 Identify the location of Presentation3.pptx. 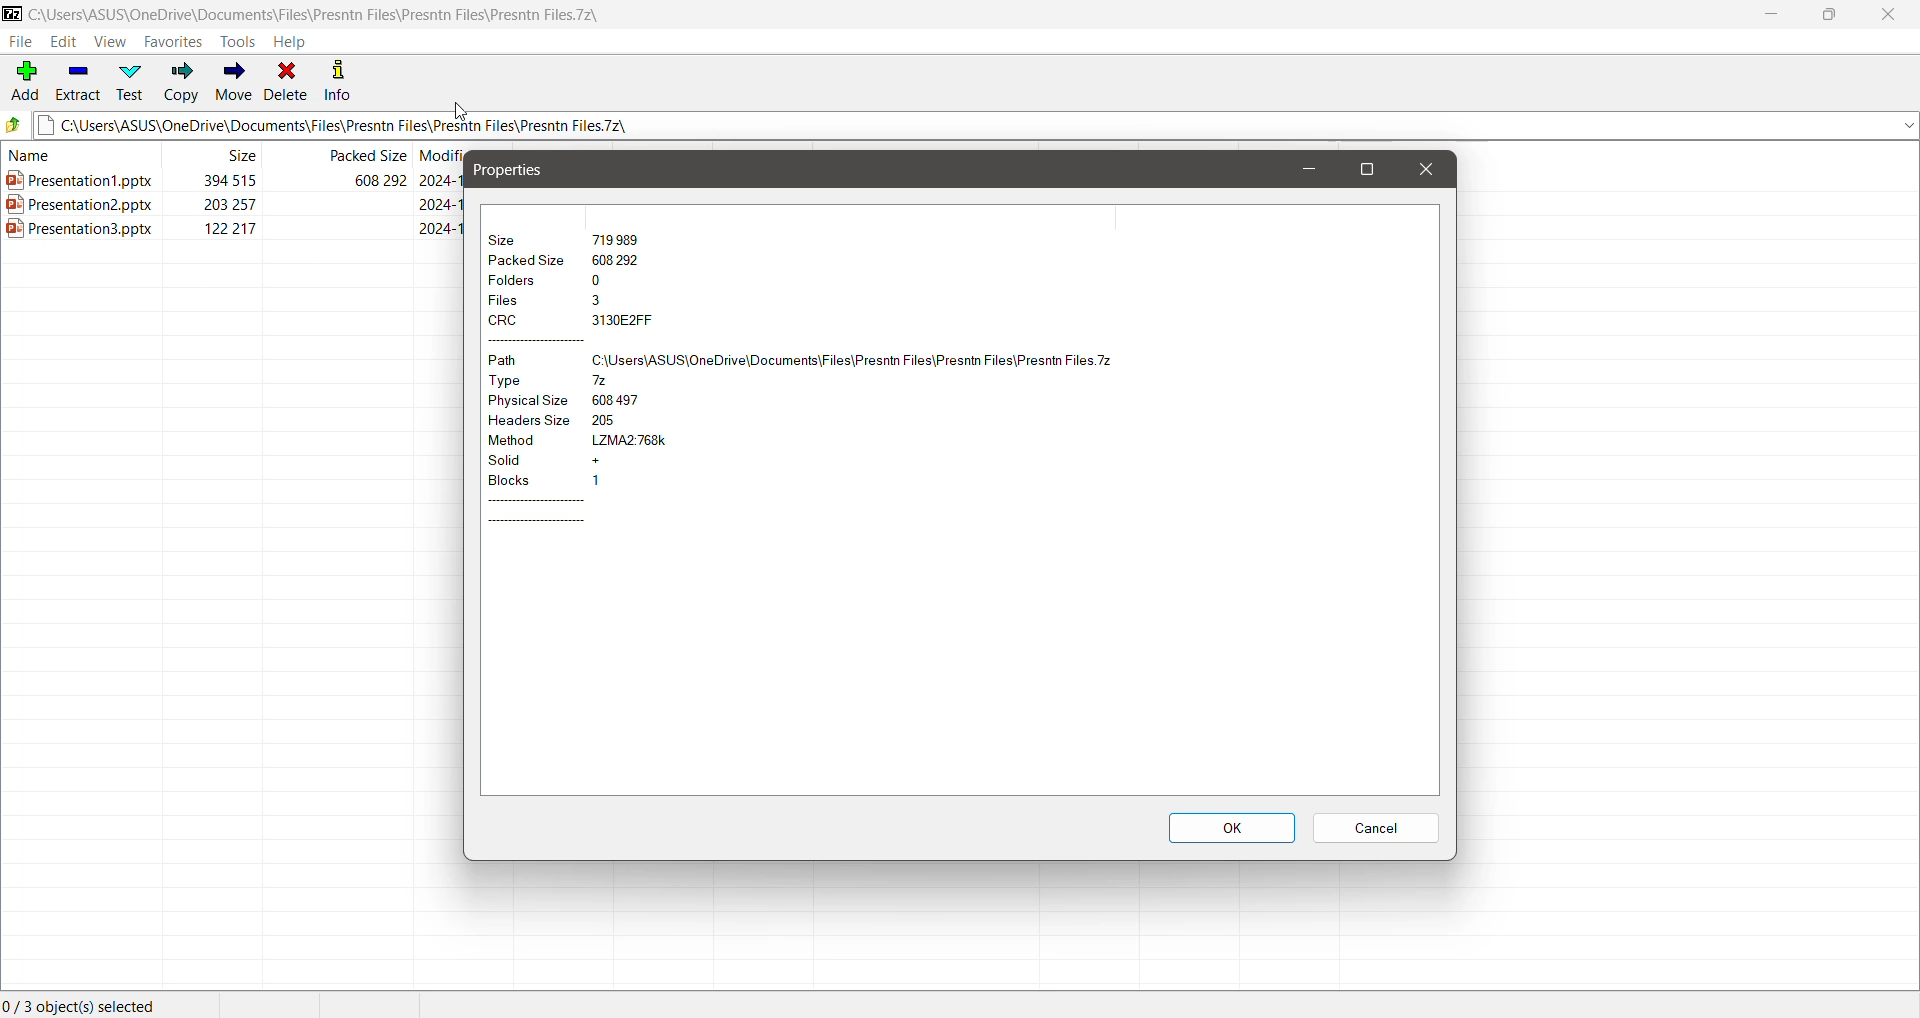
(86, 233).